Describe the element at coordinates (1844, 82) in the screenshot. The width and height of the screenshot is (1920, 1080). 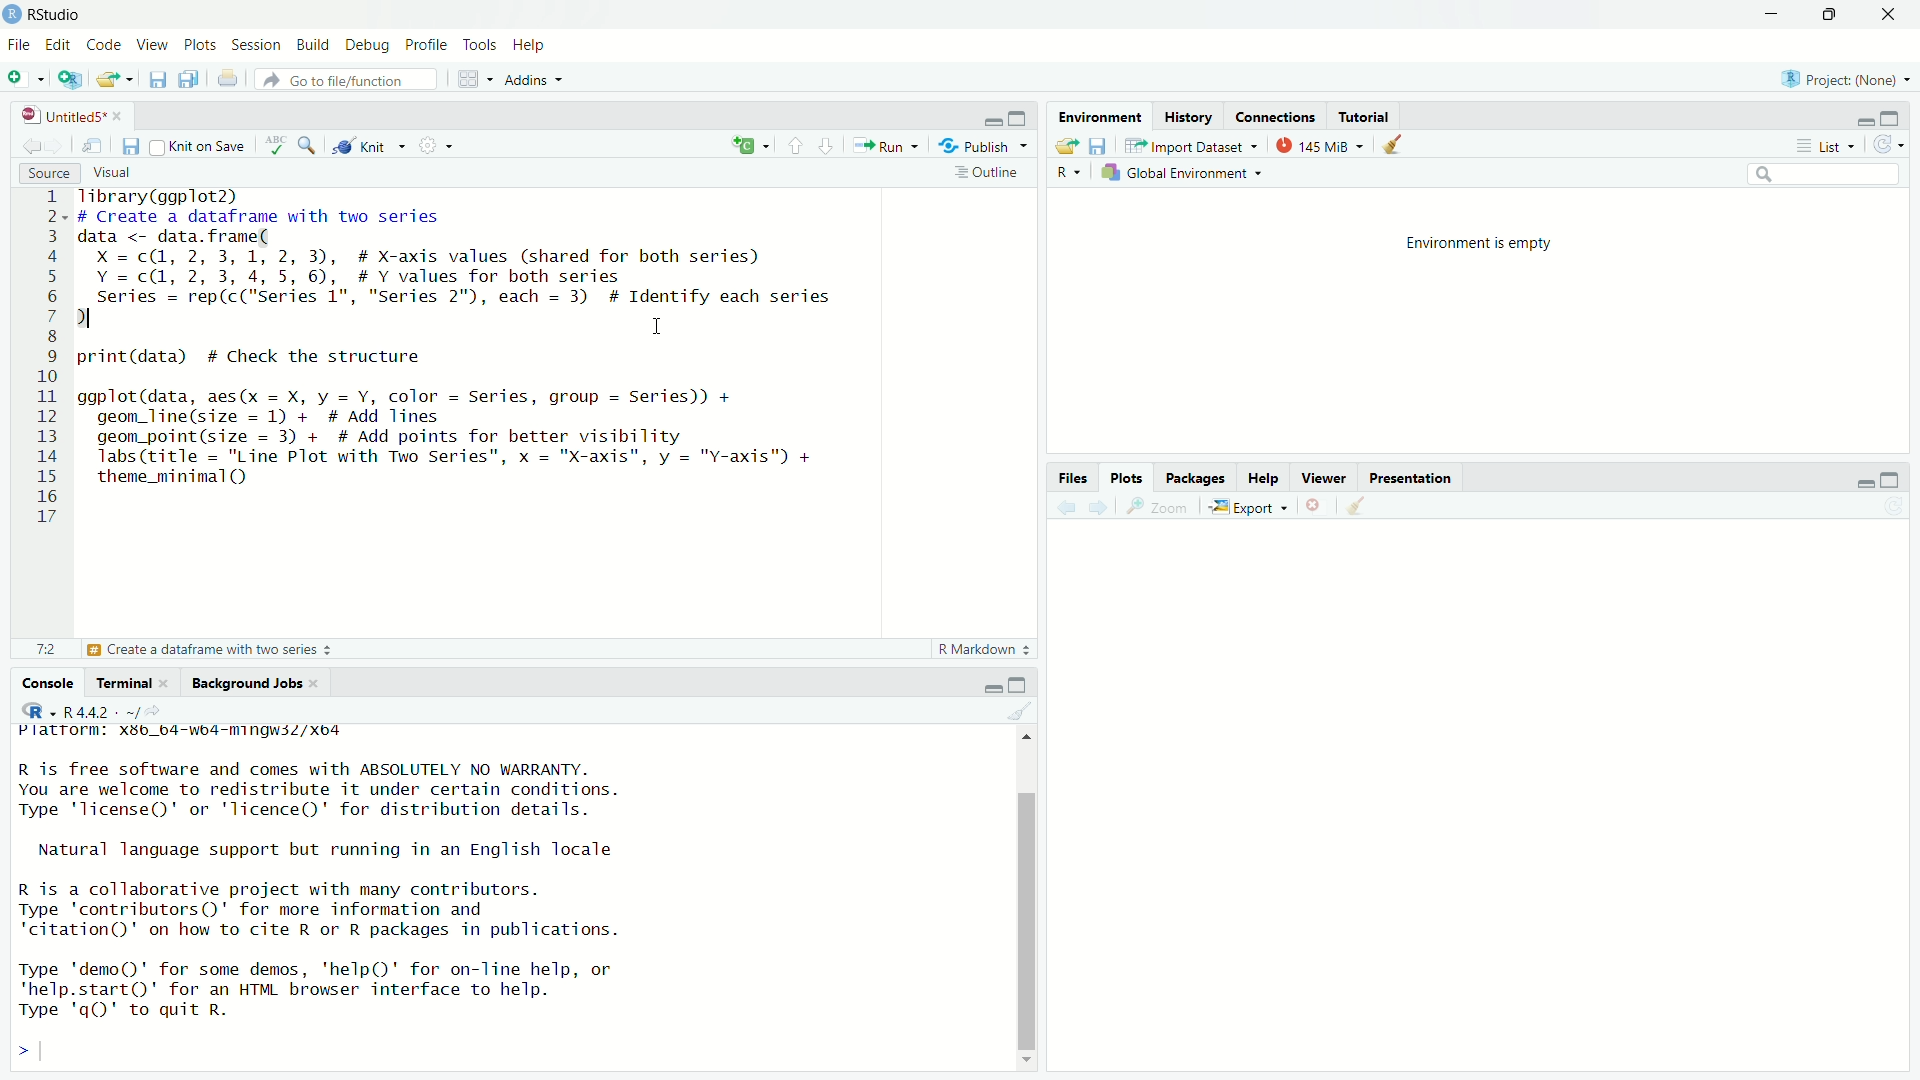
I see `Project Name` at that location.